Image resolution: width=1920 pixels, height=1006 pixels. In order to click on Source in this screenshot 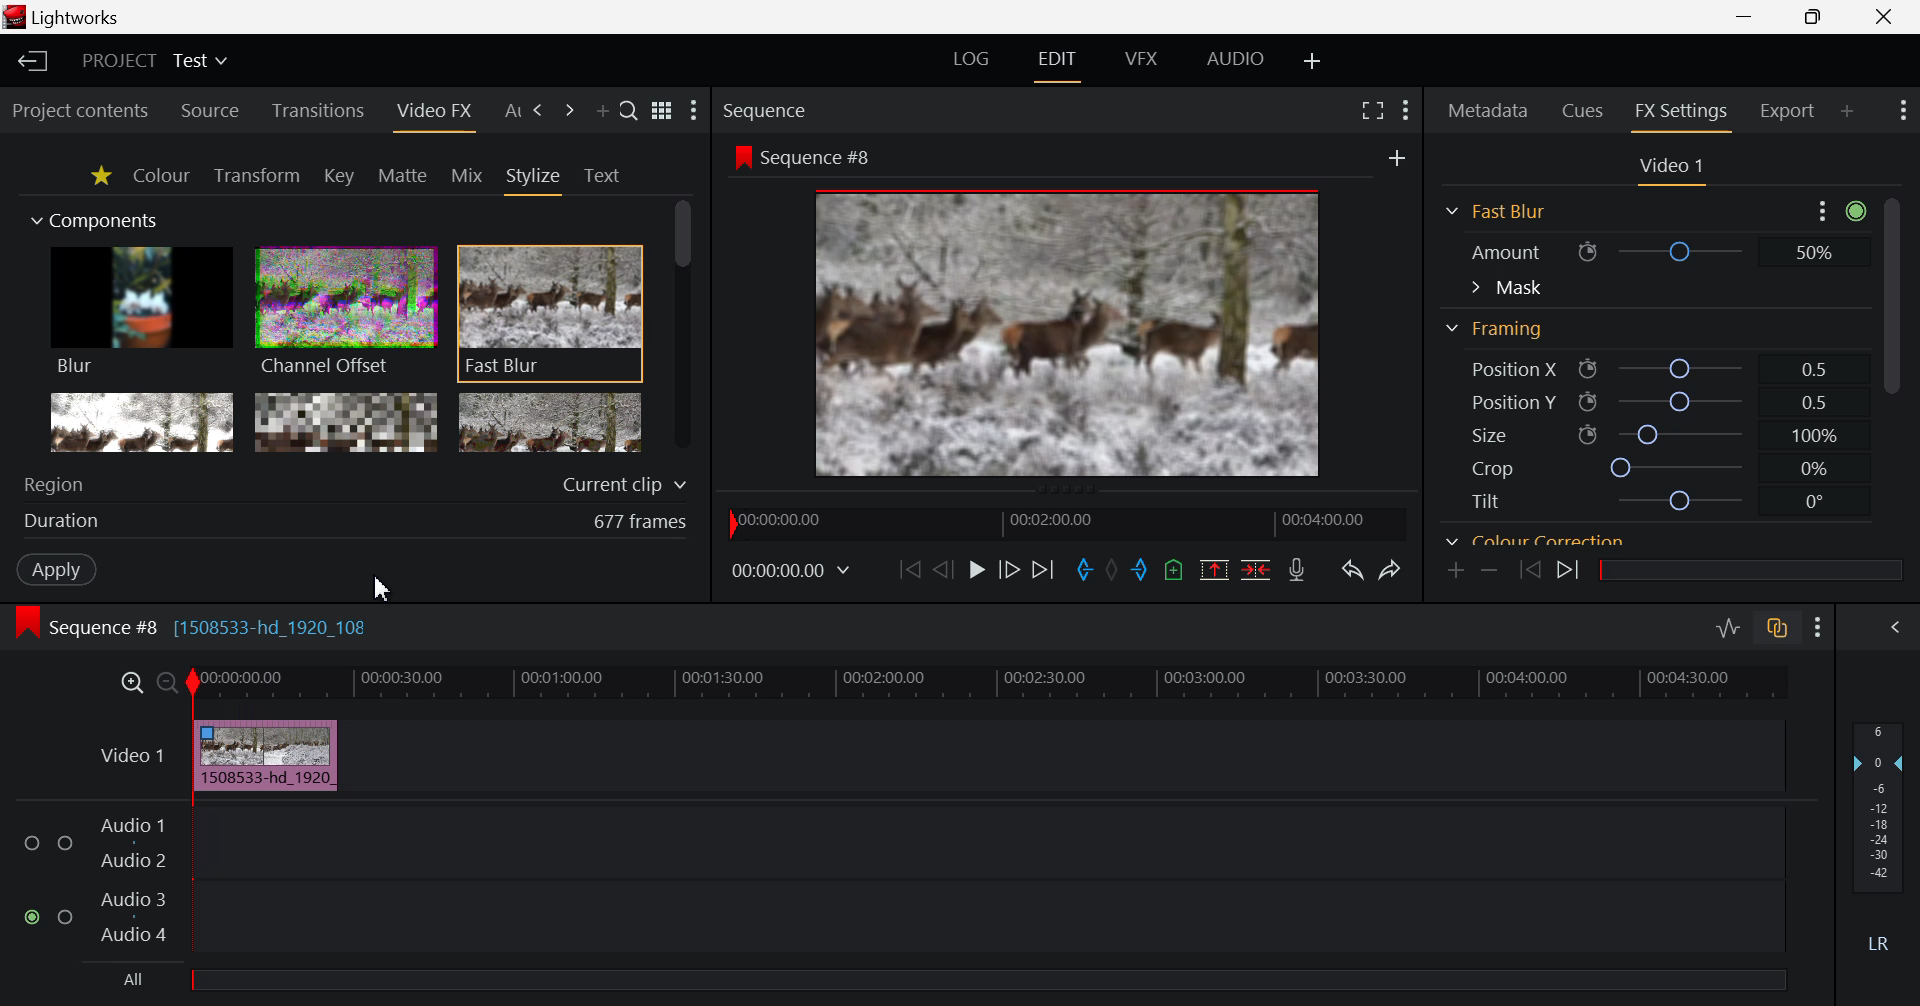, I will do `click(220, 109)`.